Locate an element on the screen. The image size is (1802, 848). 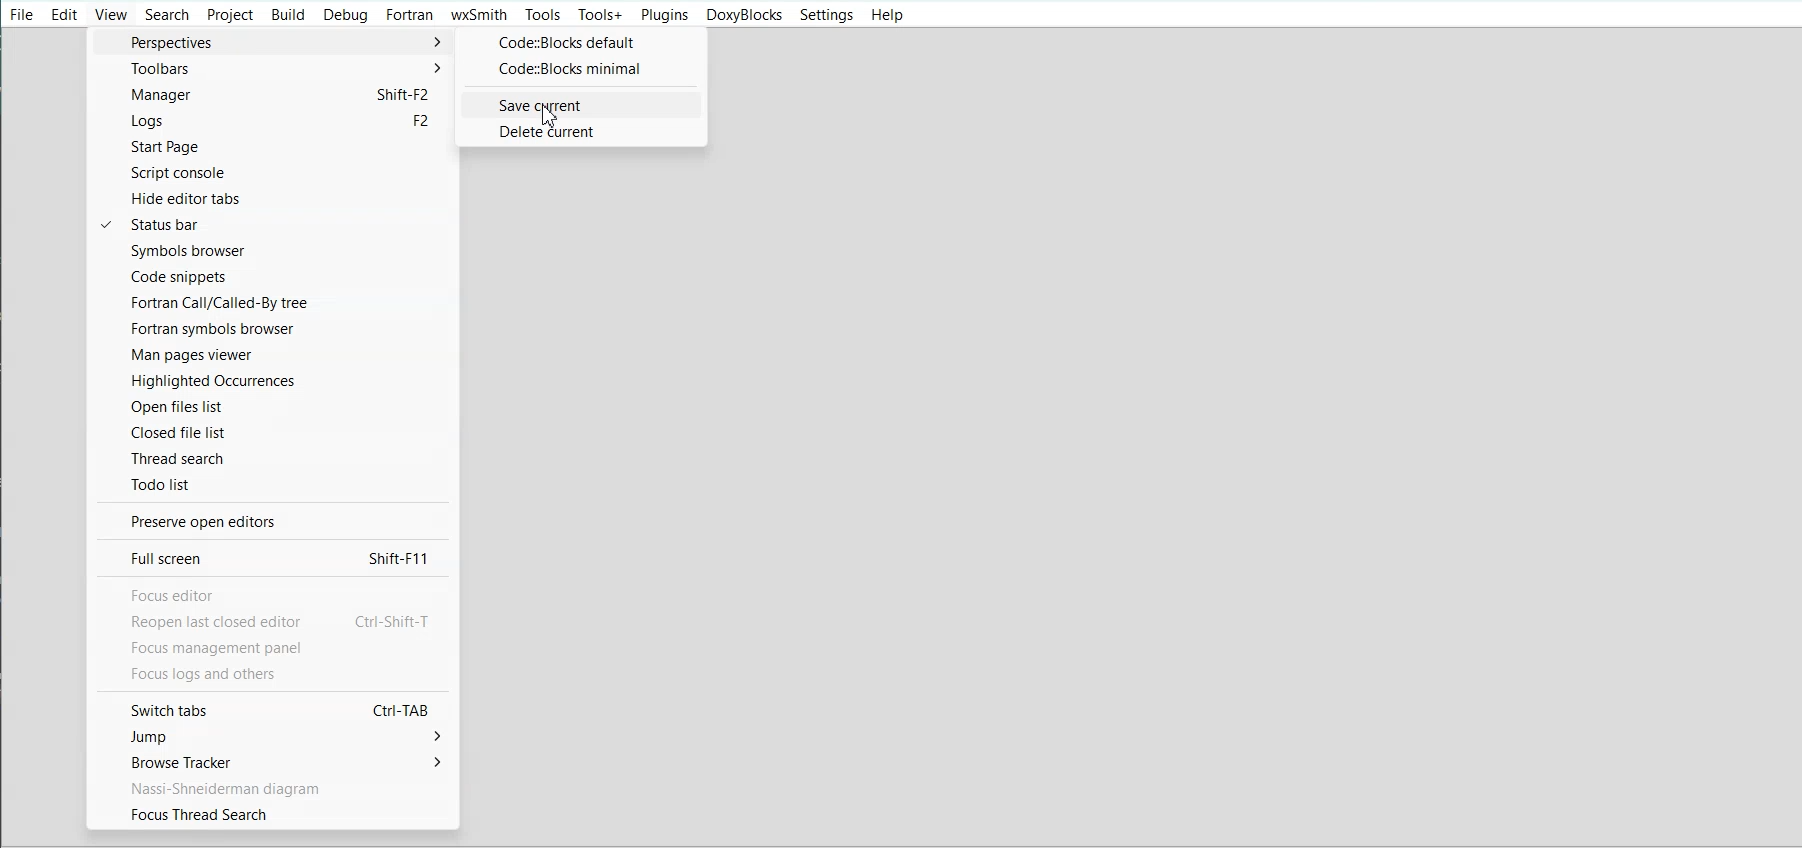
Open files list is located at coordinates (272, 406).